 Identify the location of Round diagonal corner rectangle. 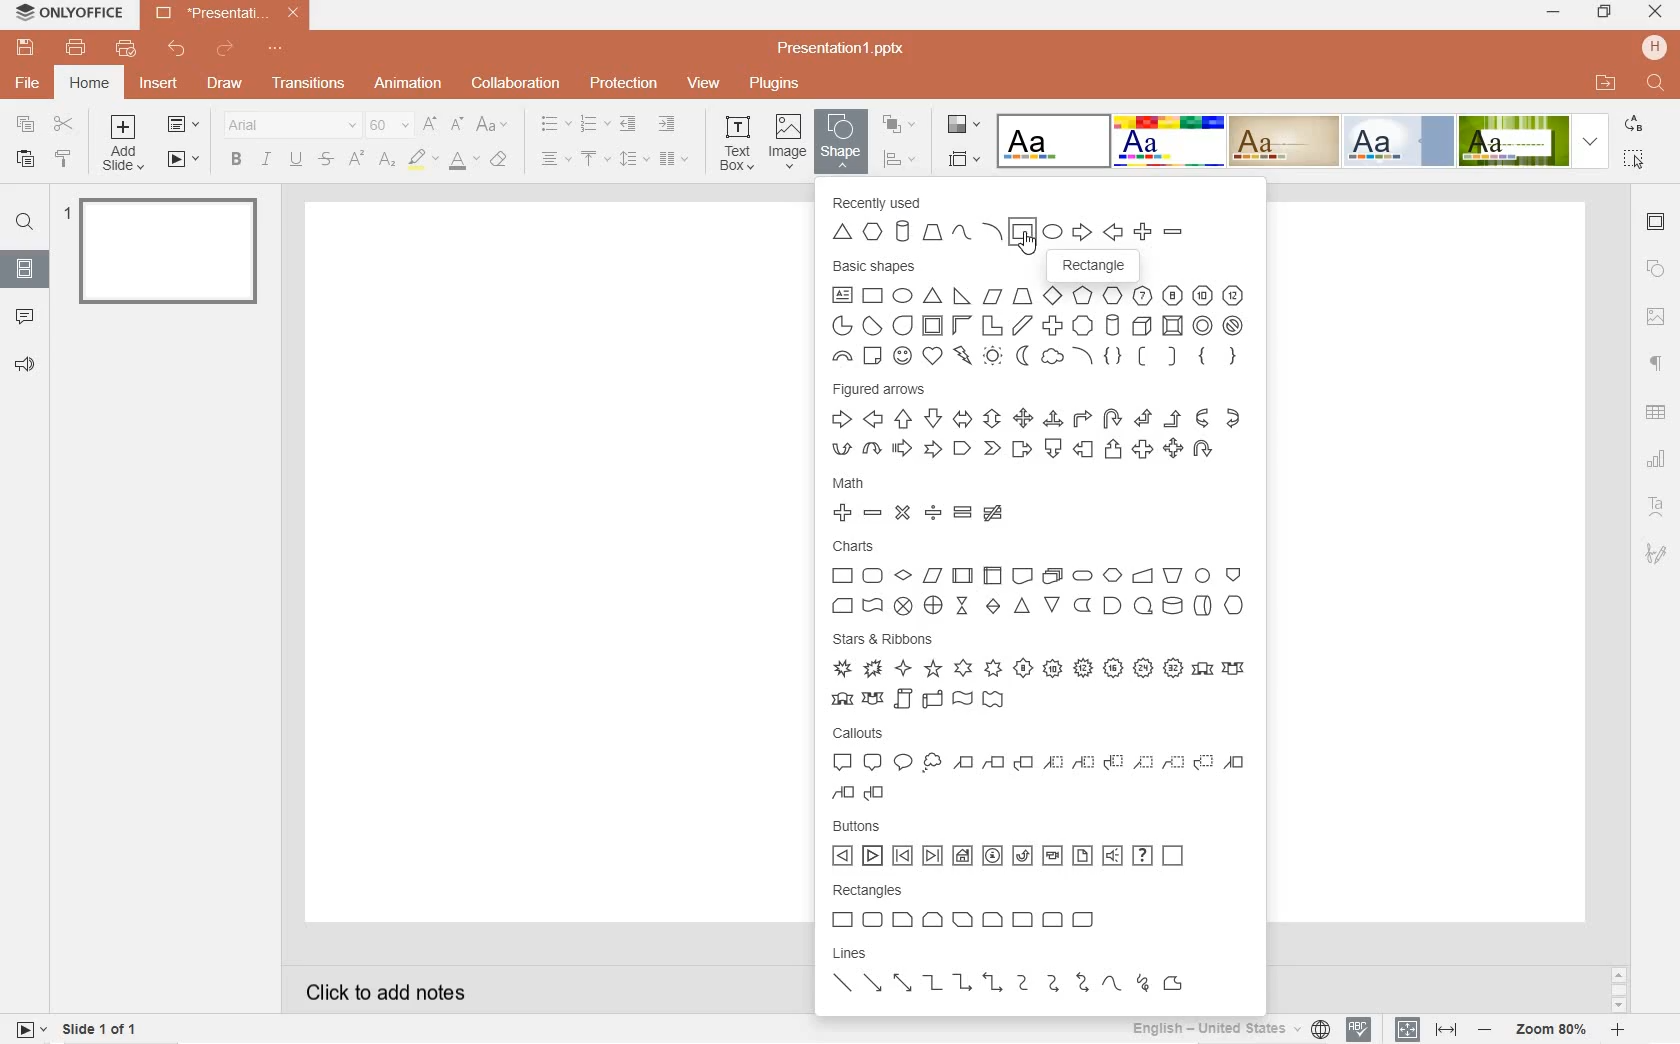
(1082, 920).